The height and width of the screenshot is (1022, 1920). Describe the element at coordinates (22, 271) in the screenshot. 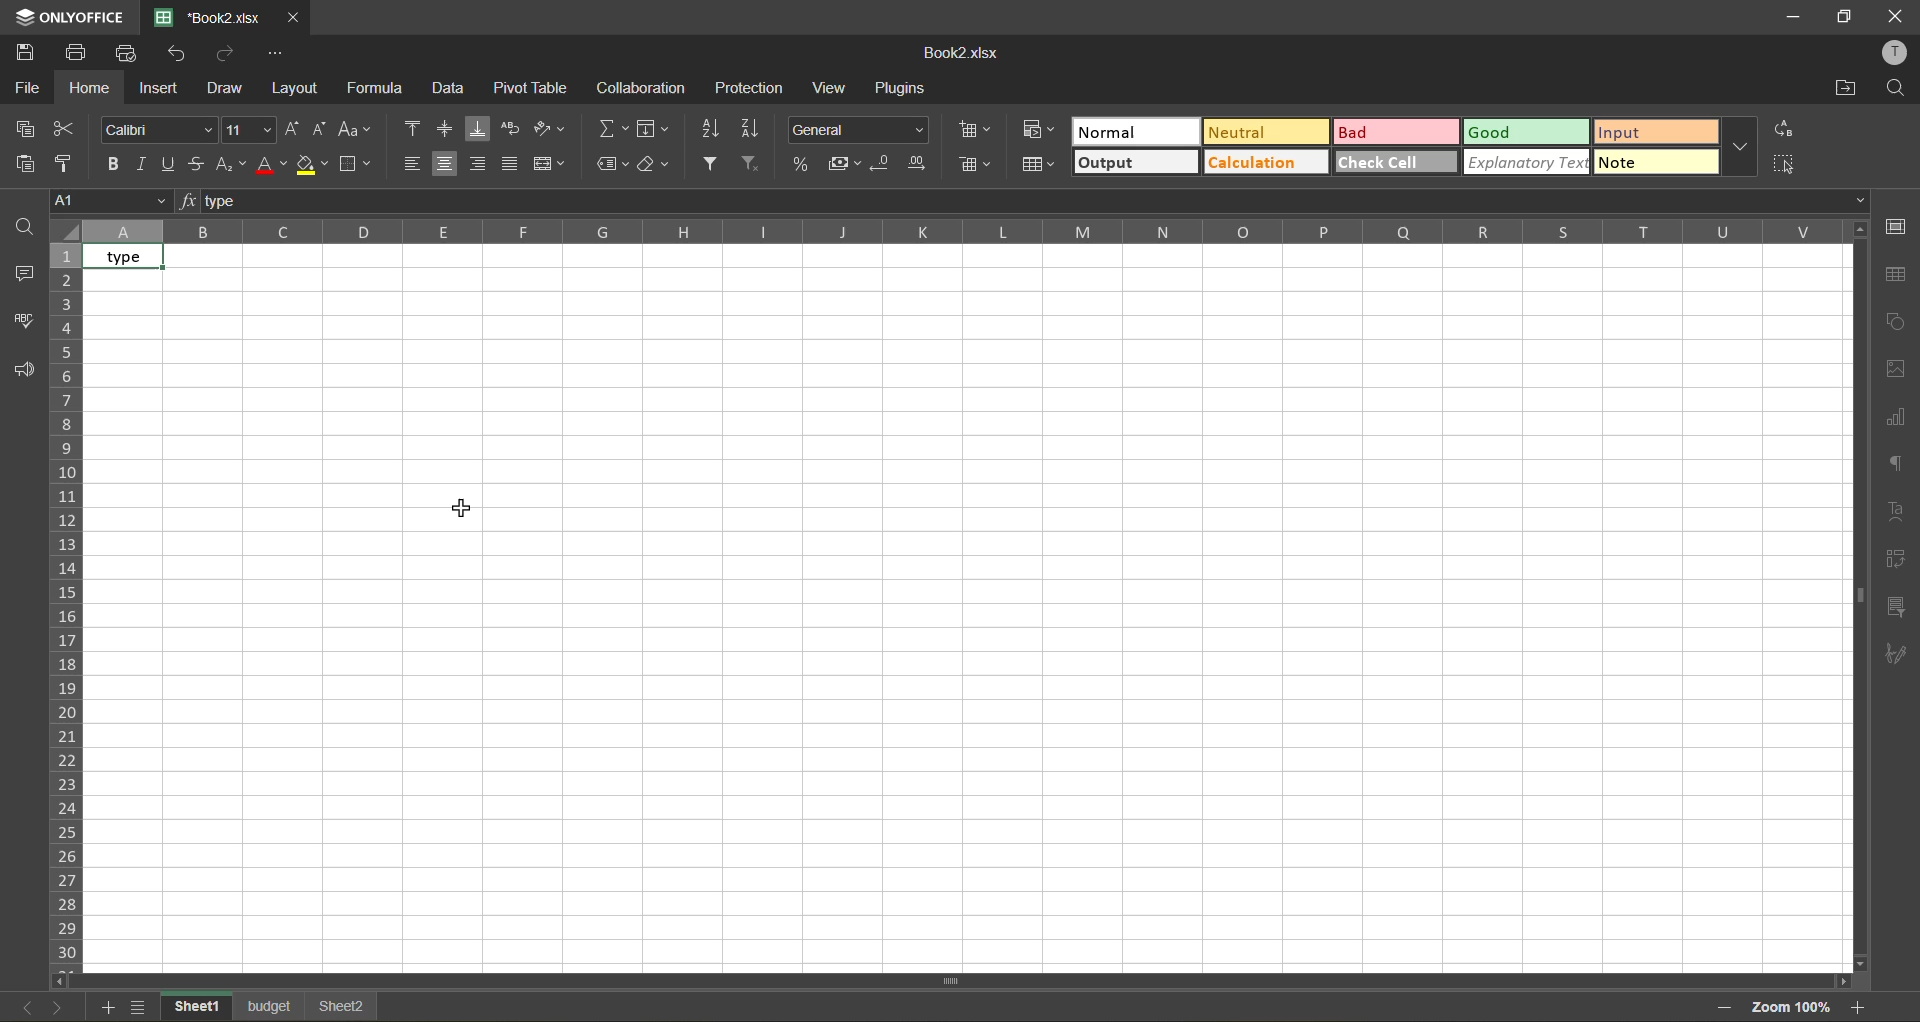

I see `comments` at that location.